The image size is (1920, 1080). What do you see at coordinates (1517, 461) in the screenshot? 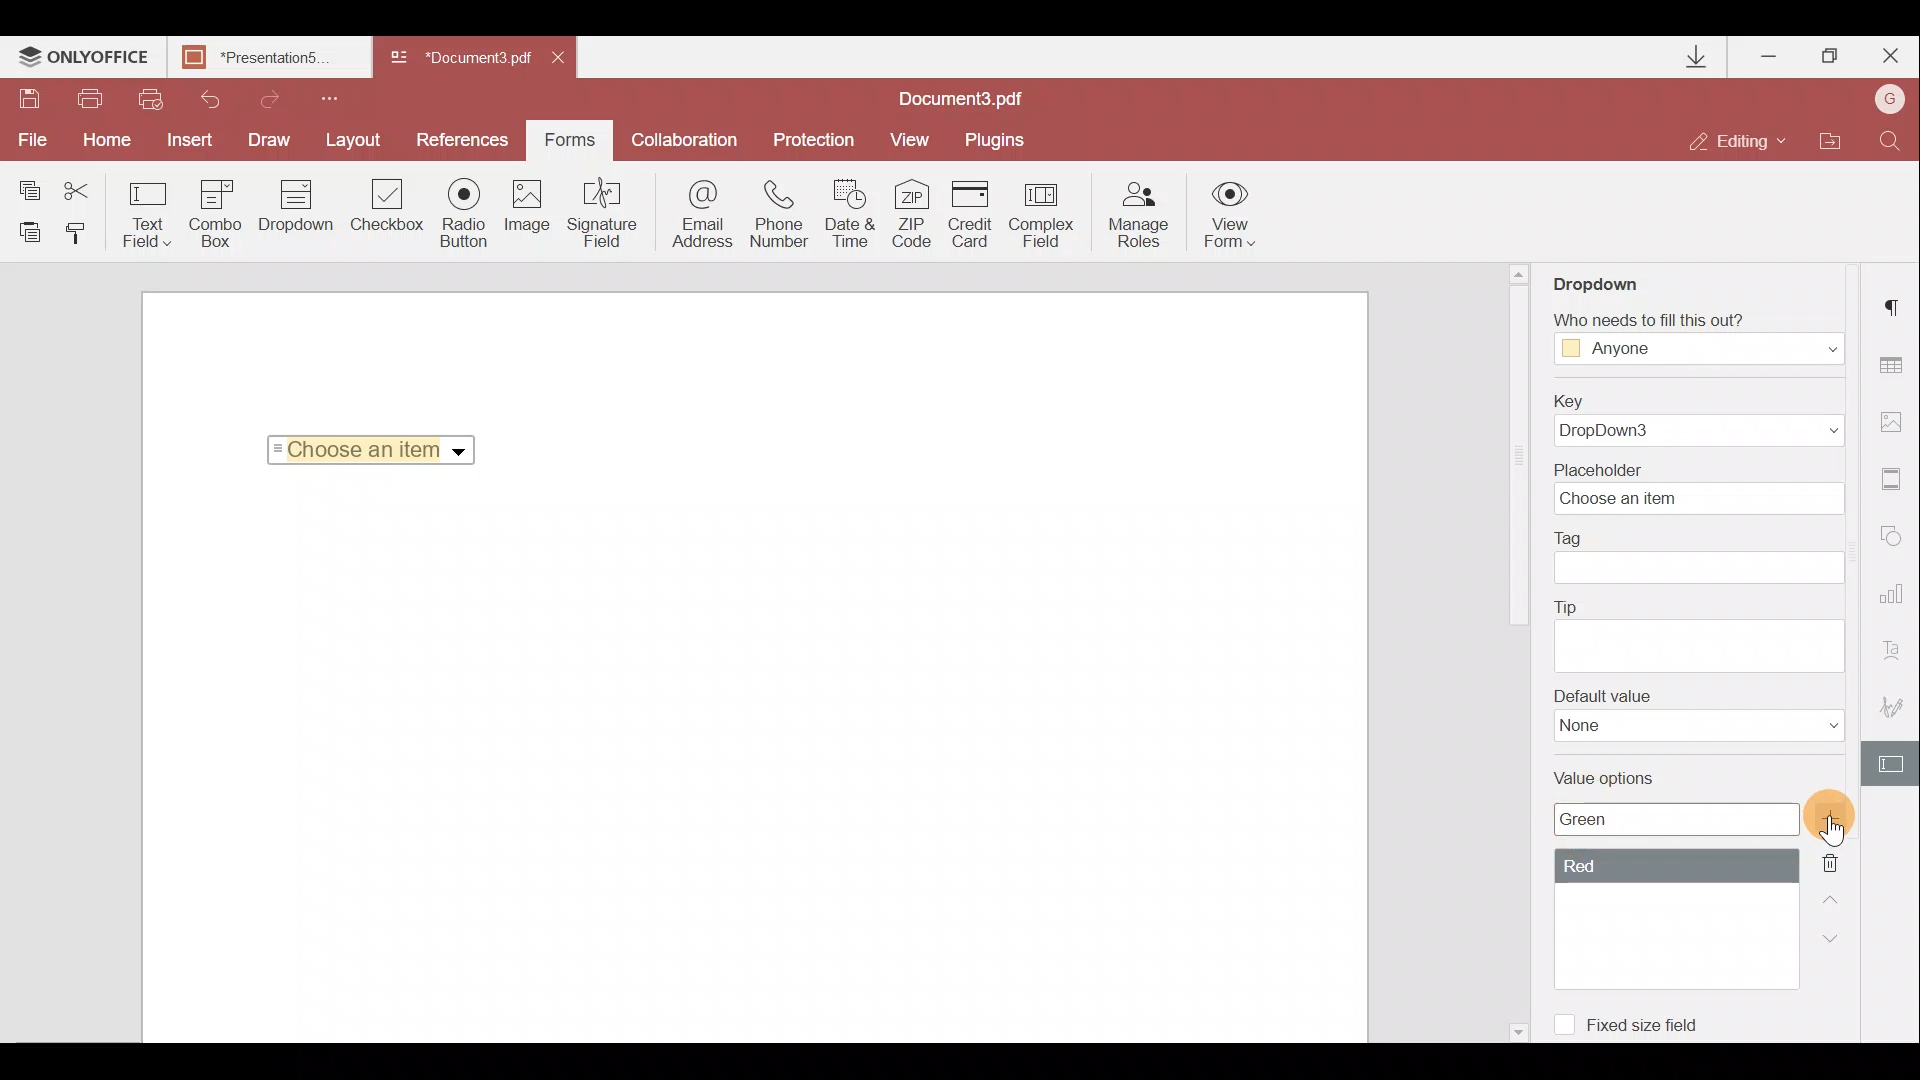
I see `Scroll bar` at bounding box center [1517, 461].